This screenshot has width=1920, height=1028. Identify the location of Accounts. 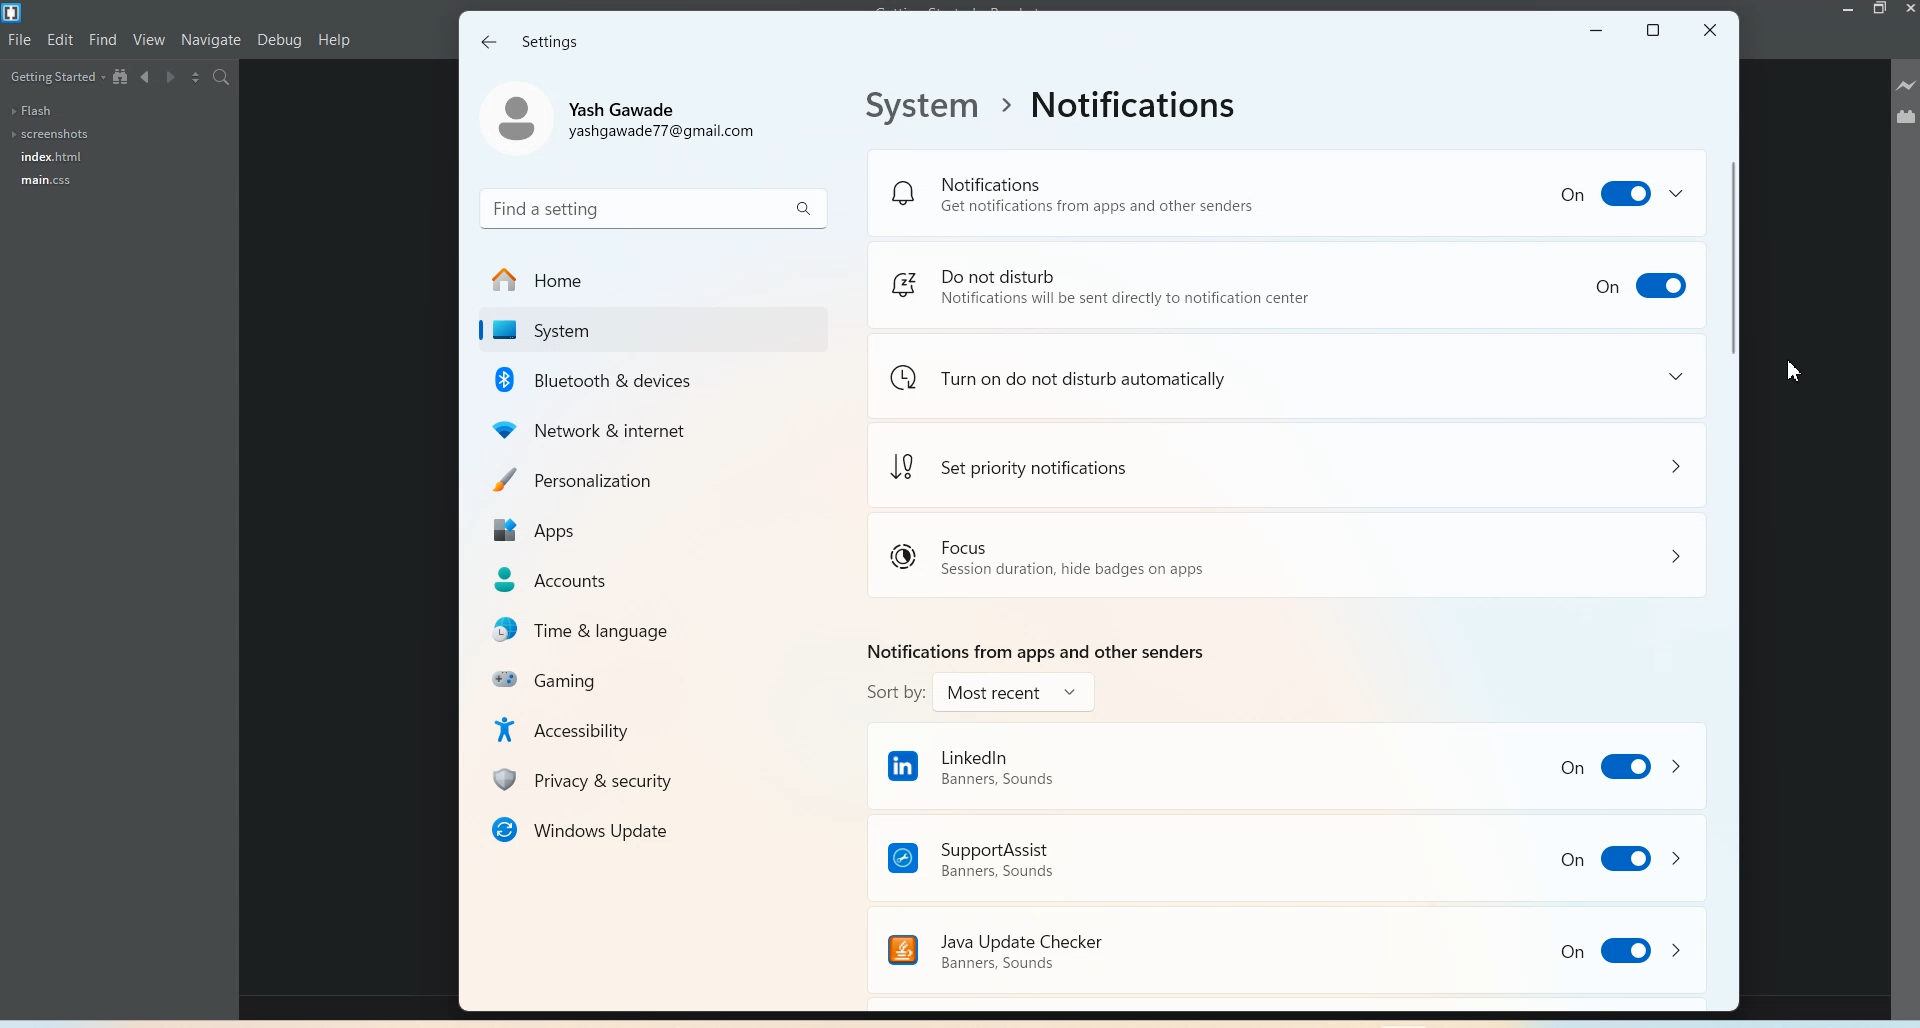
(646, 579).